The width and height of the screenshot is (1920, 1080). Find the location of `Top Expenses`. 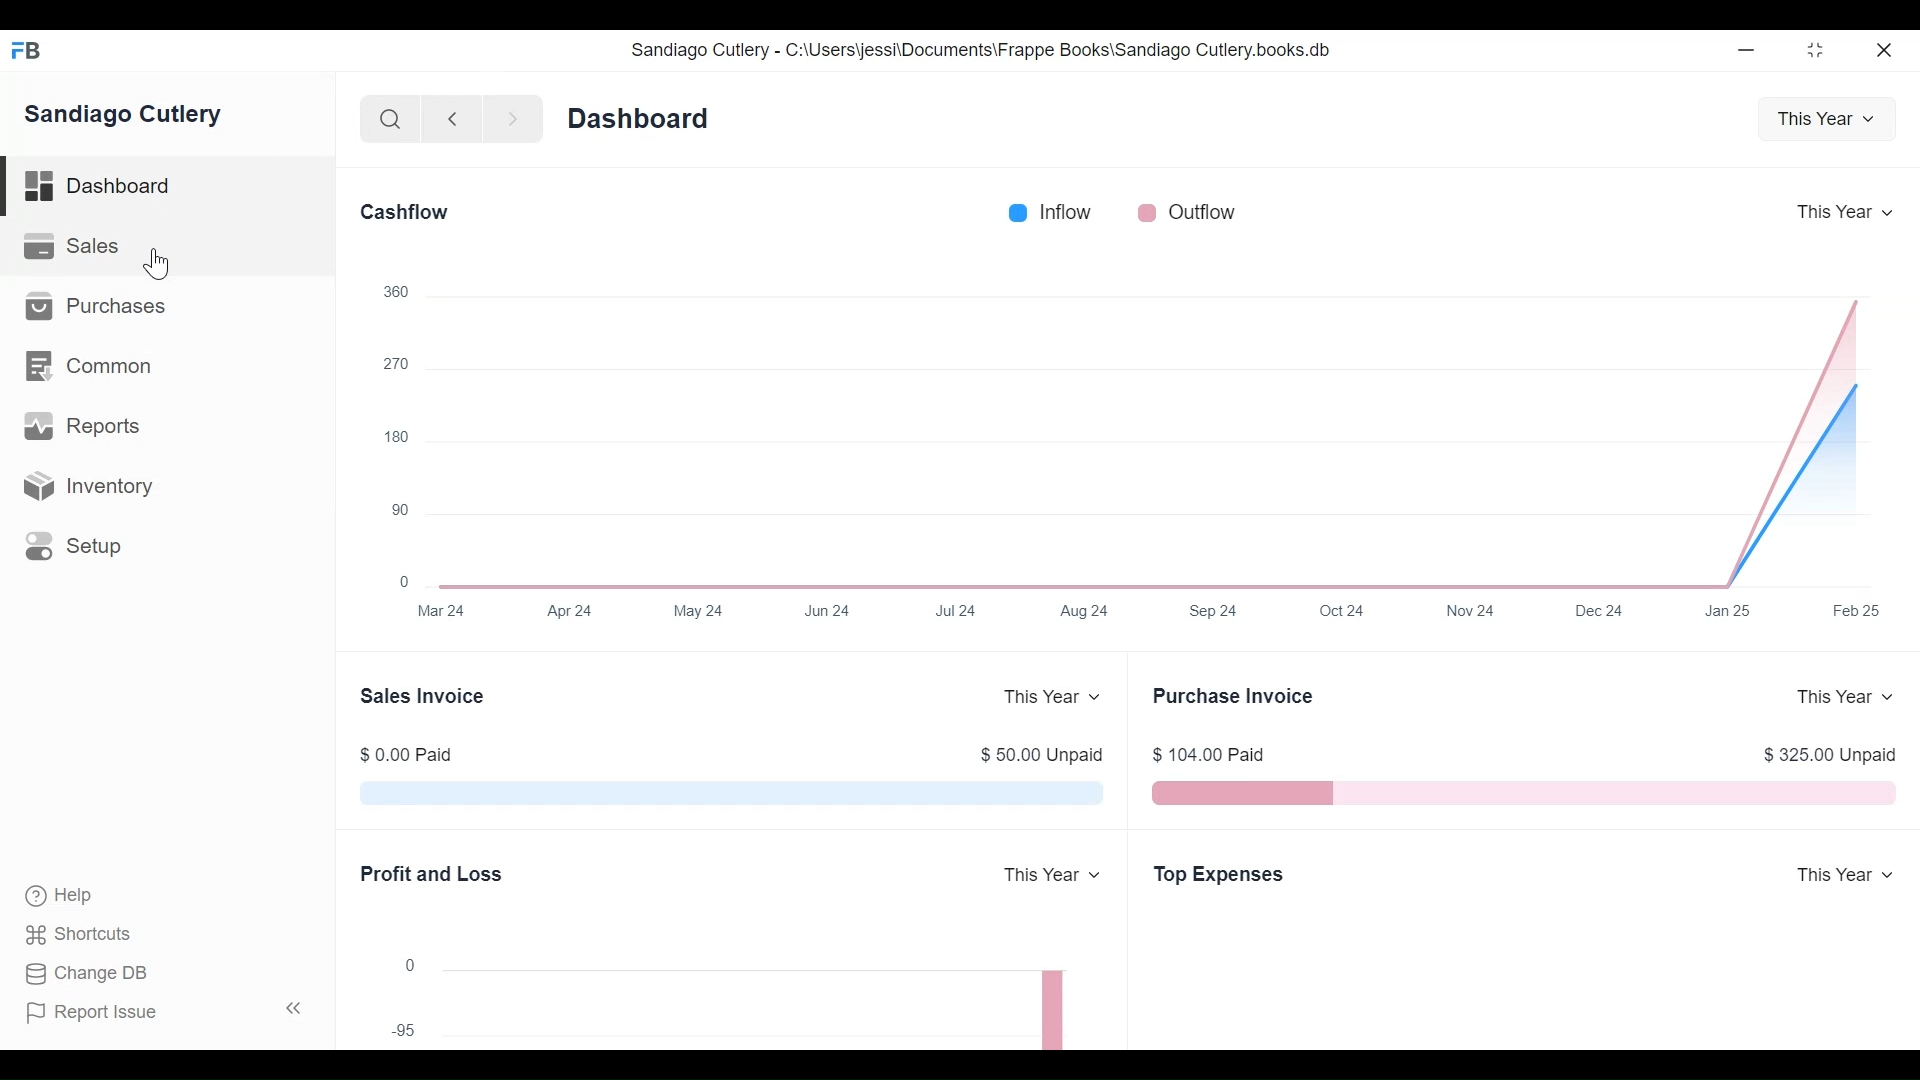

Top Expenses is located at coordinates (1222, 876).